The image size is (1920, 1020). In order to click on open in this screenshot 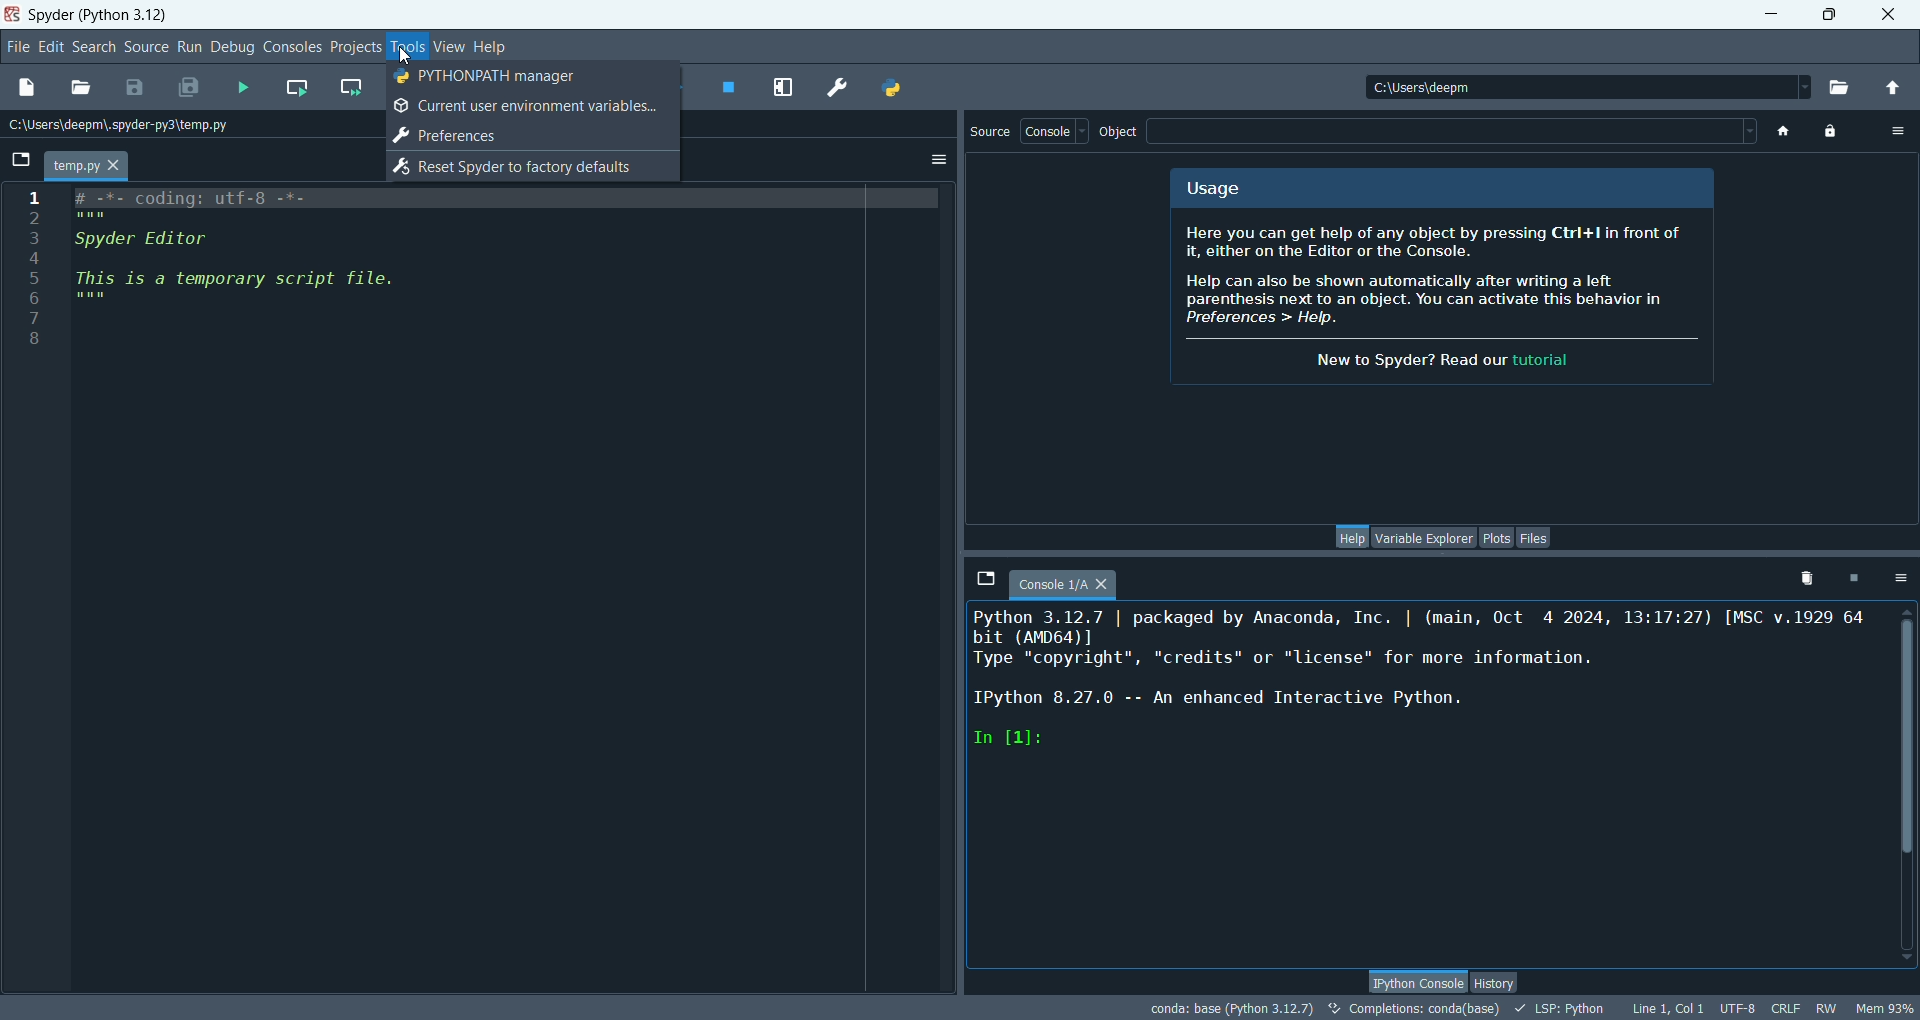, I will do `click(80, 86)`.